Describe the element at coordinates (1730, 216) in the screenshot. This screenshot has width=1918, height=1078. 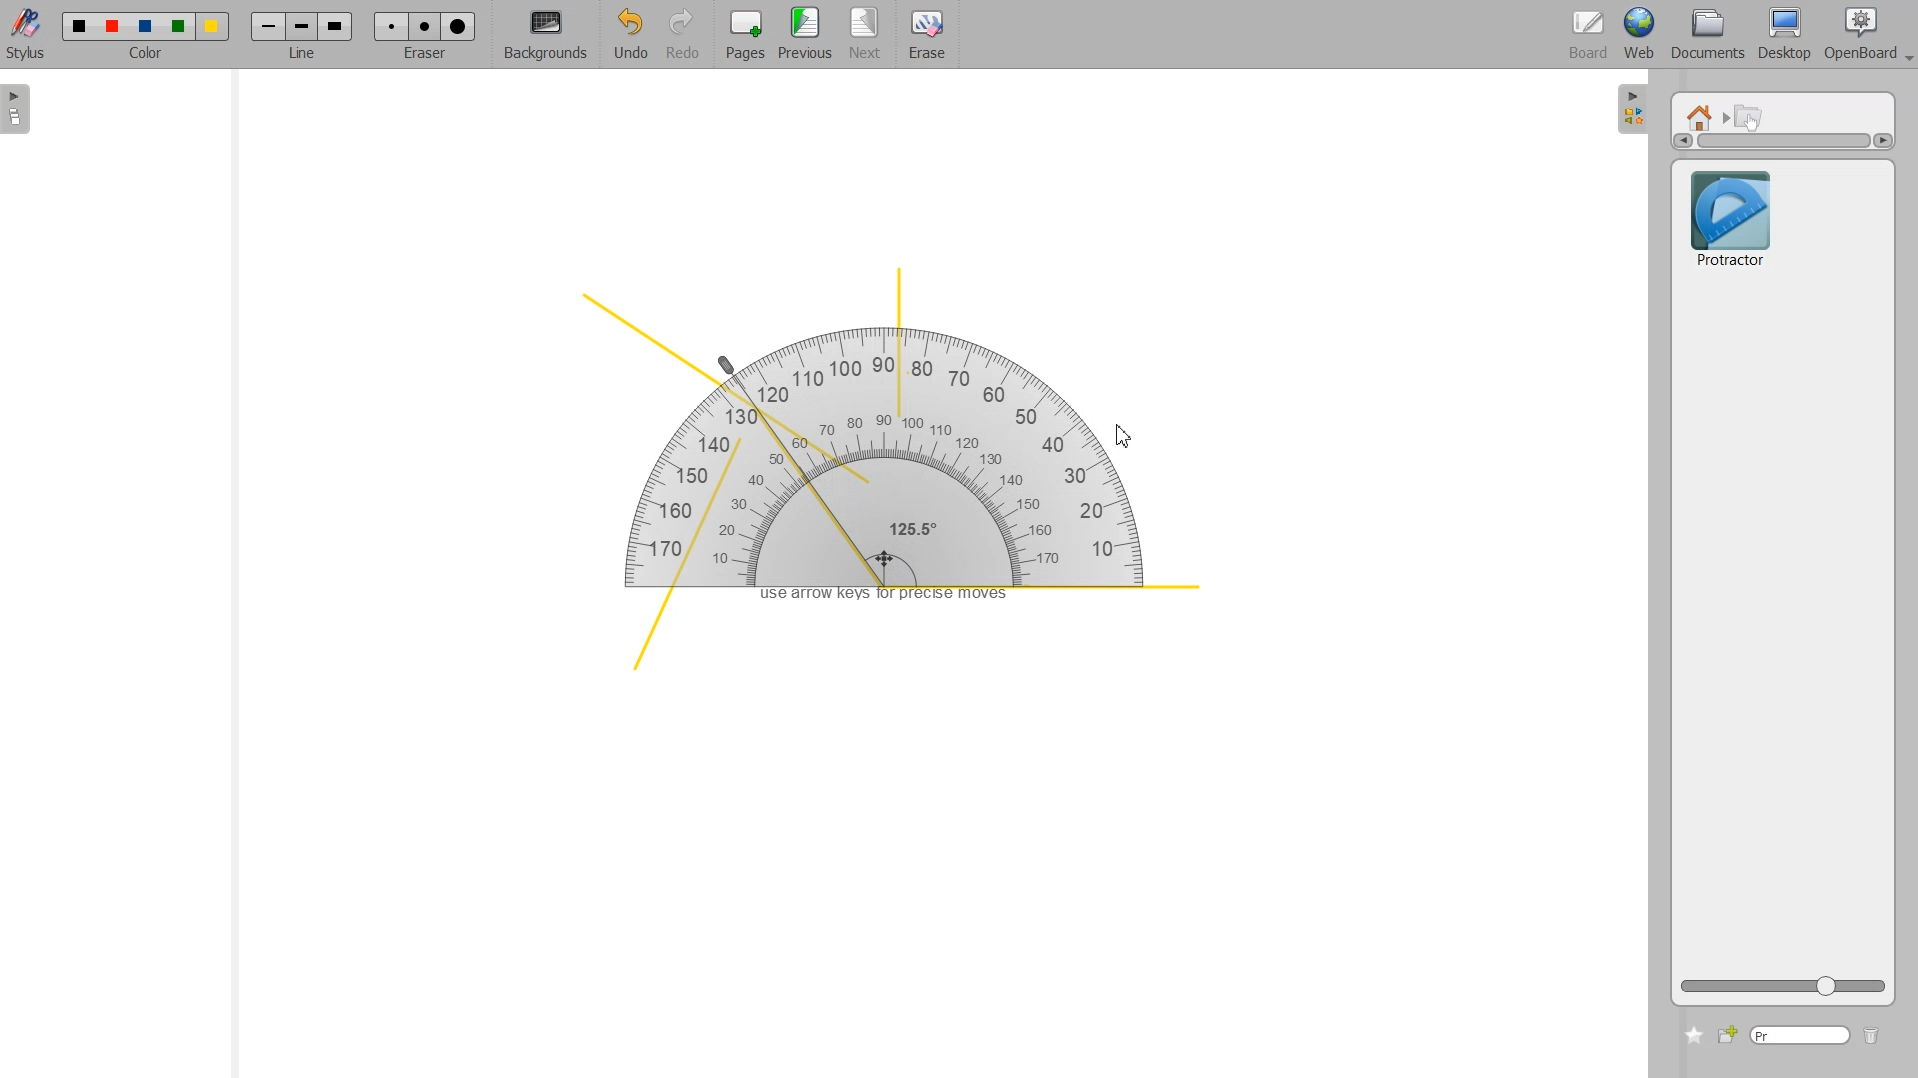
I see `Protractor` at that location.